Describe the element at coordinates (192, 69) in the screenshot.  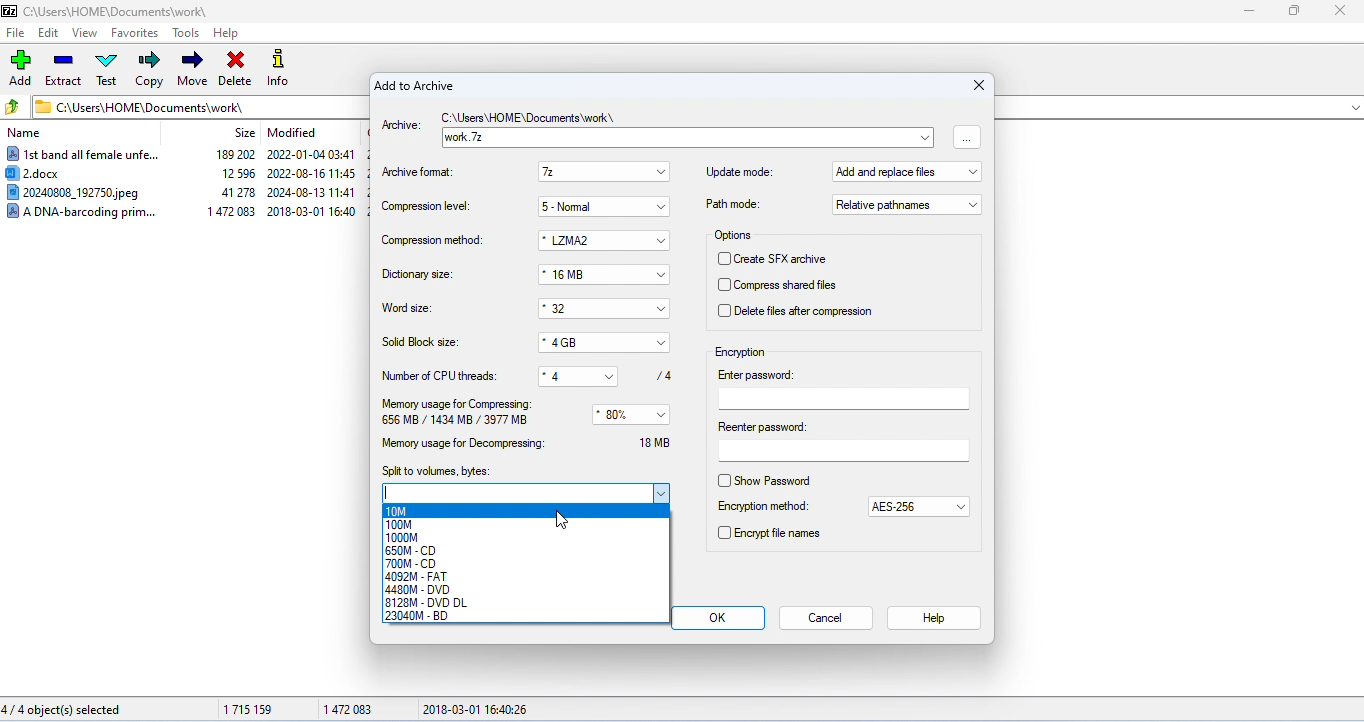
I see `move` at that location.